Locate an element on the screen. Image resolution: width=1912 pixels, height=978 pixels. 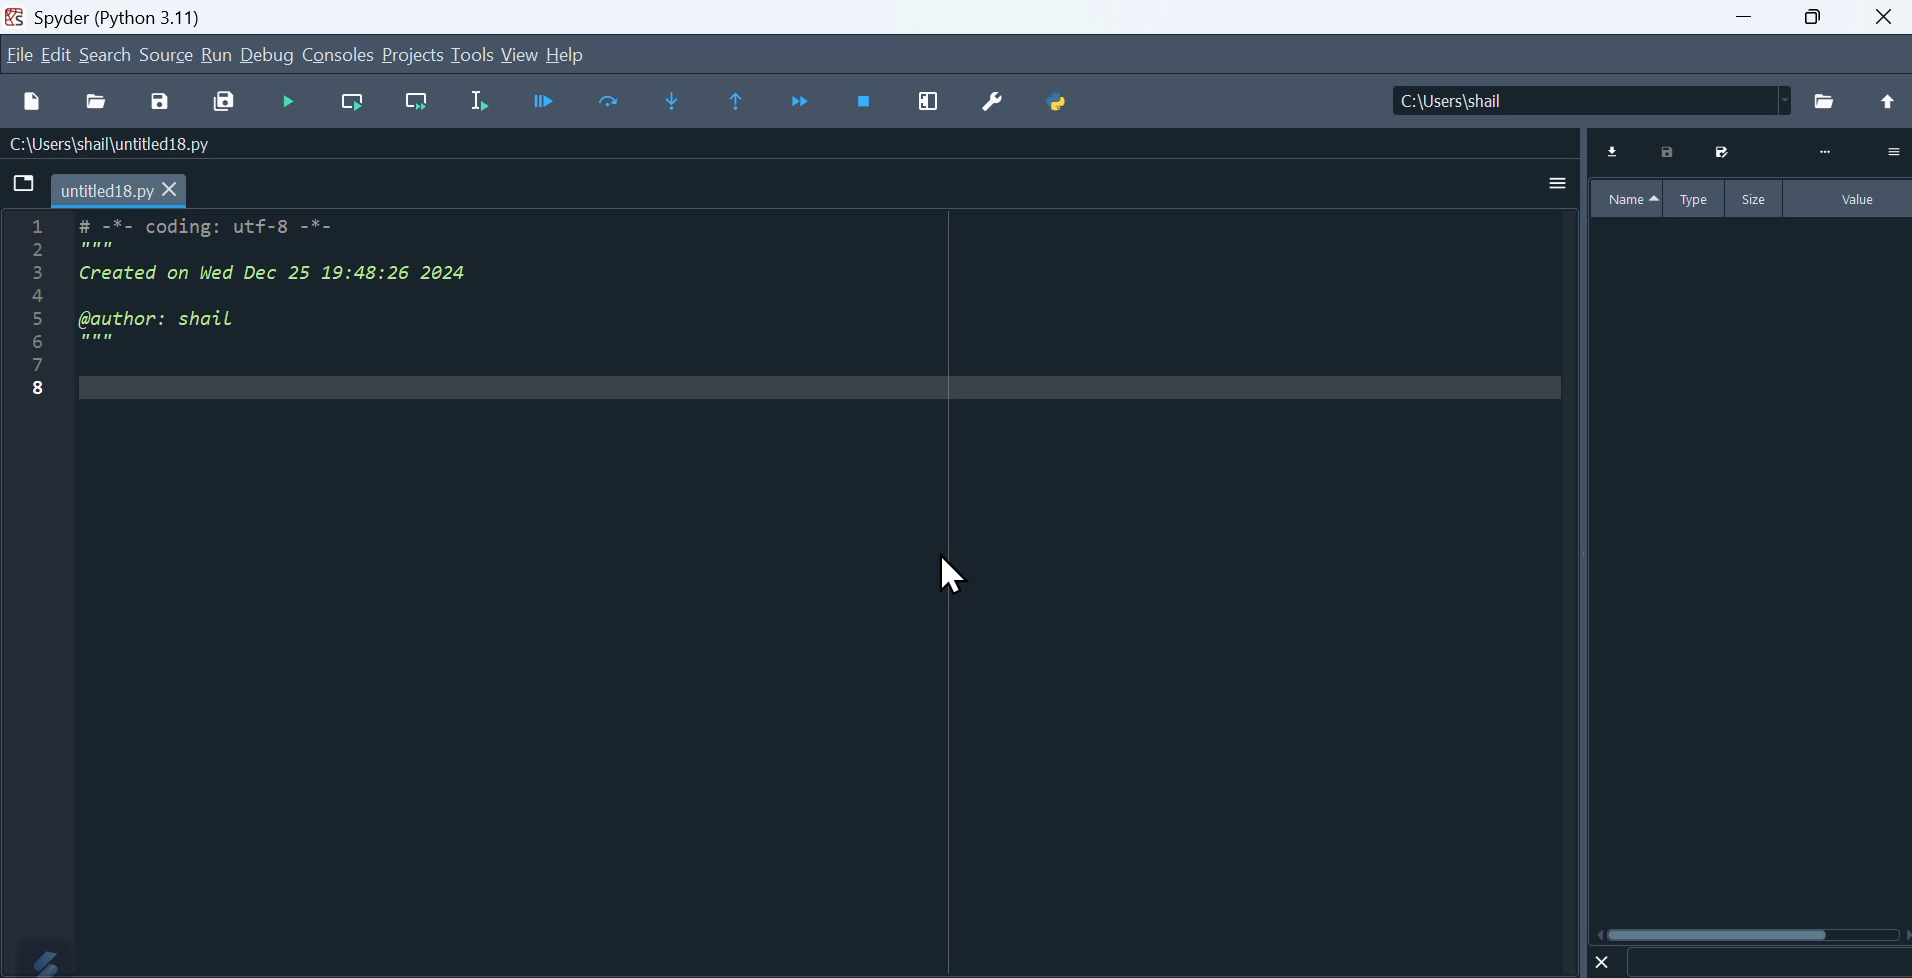
Continue execution until next function is located at coordinates (802, 104).